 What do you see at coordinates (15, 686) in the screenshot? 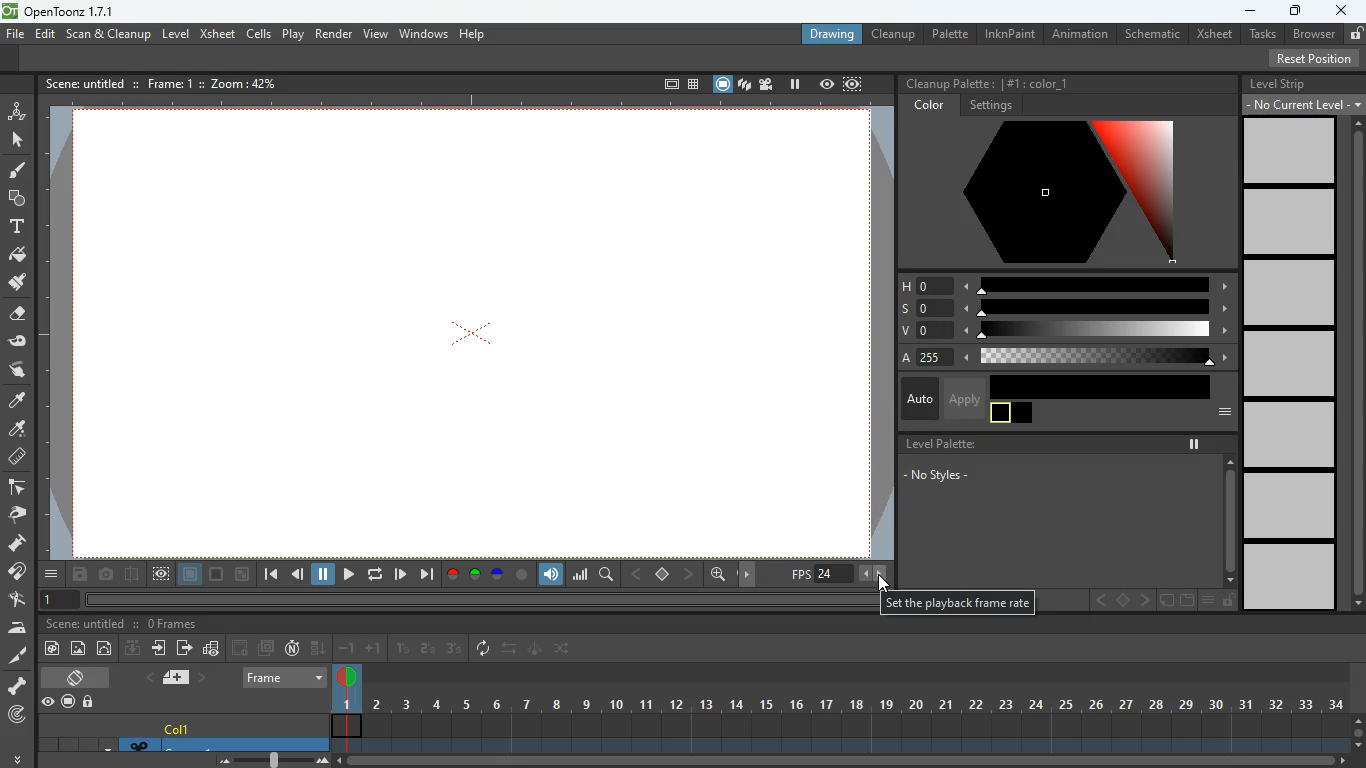
I see `skeleton` at bounding box center [15, 686].